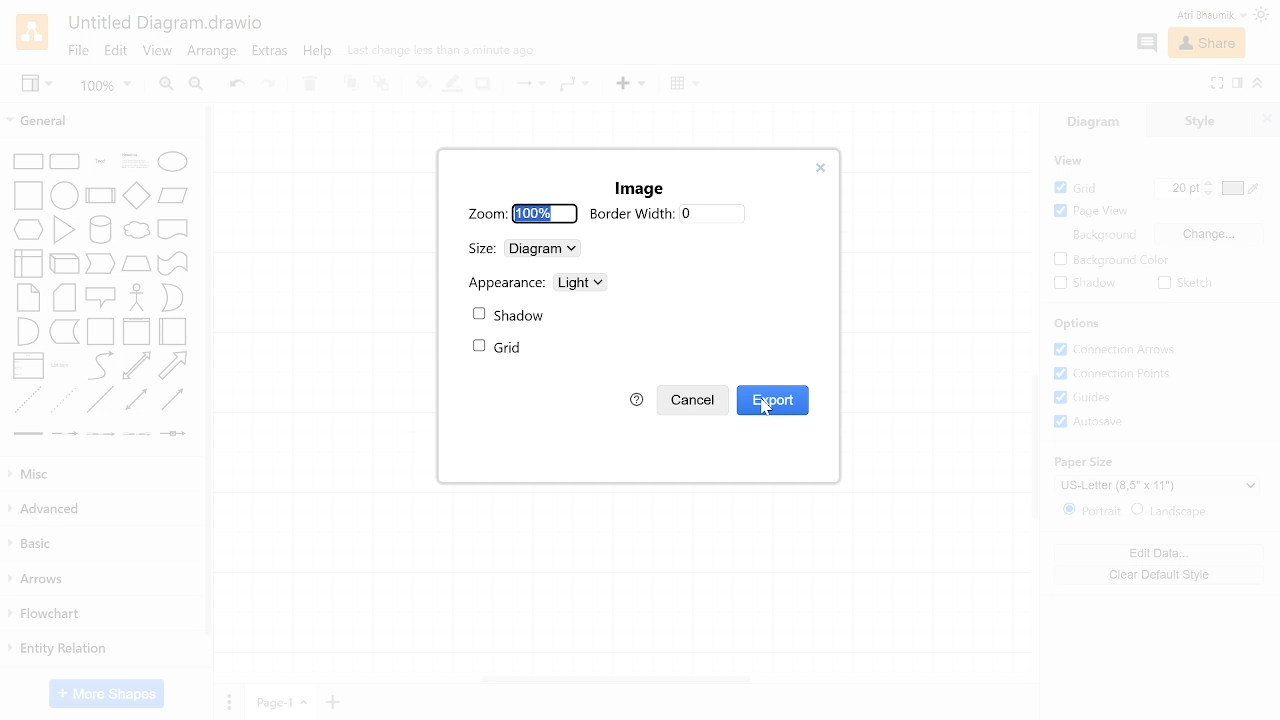  I want to click on Basic, so click(29, 542).